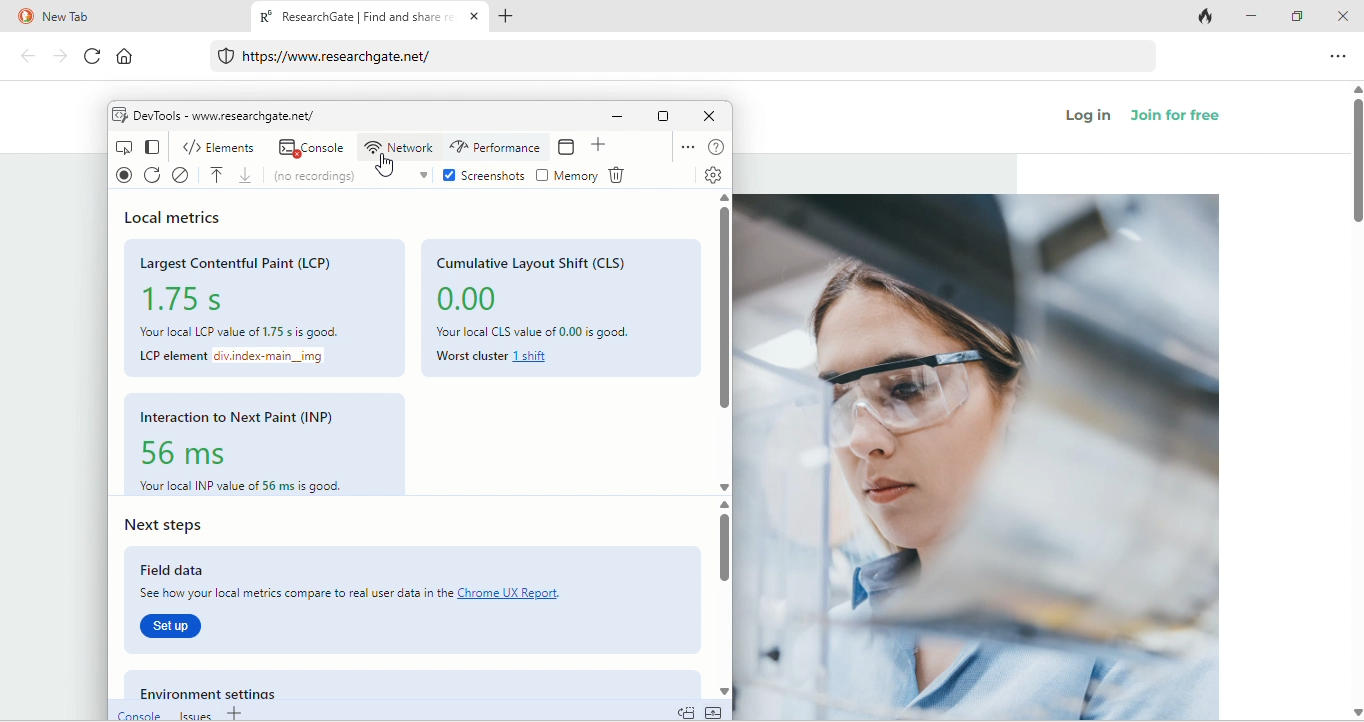 Image resolution: width=1364 pixels, height=722 pixels. I want to click on add, so click(237, 714).